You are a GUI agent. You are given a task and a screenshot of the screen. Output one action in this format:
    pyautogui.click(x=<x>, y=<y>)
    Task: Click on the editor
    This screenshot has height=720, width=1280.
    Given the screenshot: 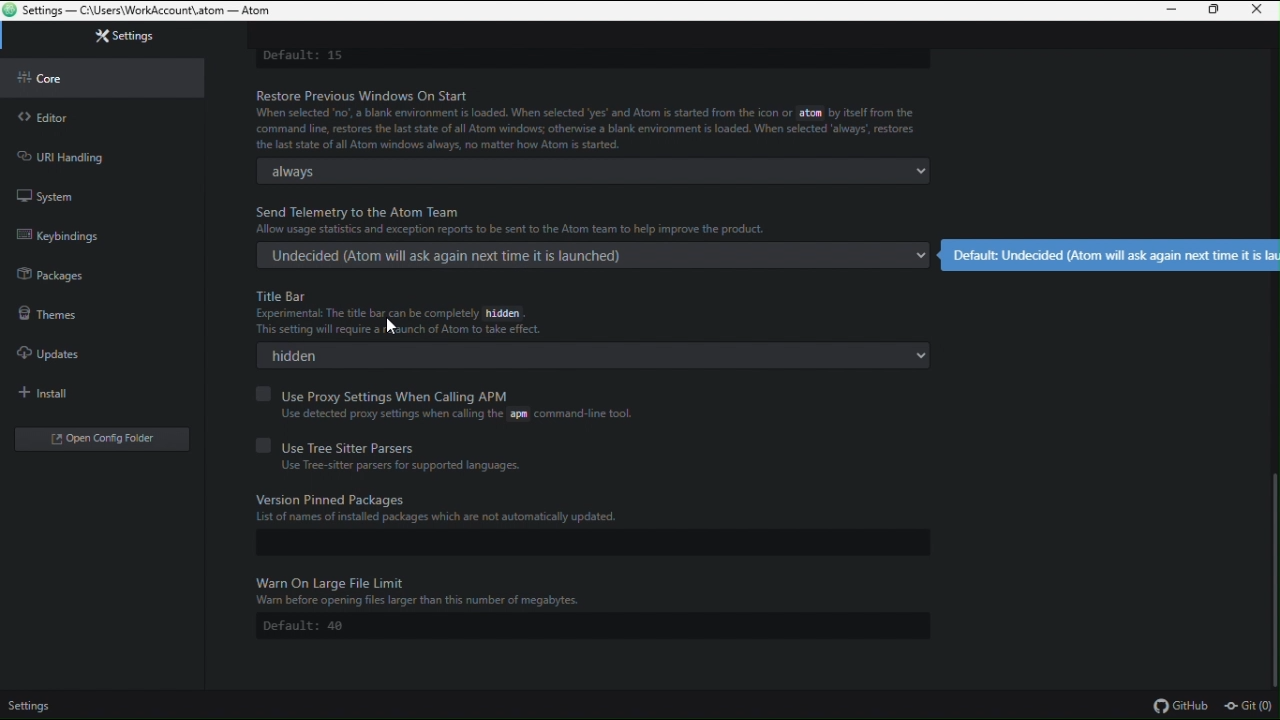 What is the action you would take?
    pyautogui.click(x=101, y=113)
    